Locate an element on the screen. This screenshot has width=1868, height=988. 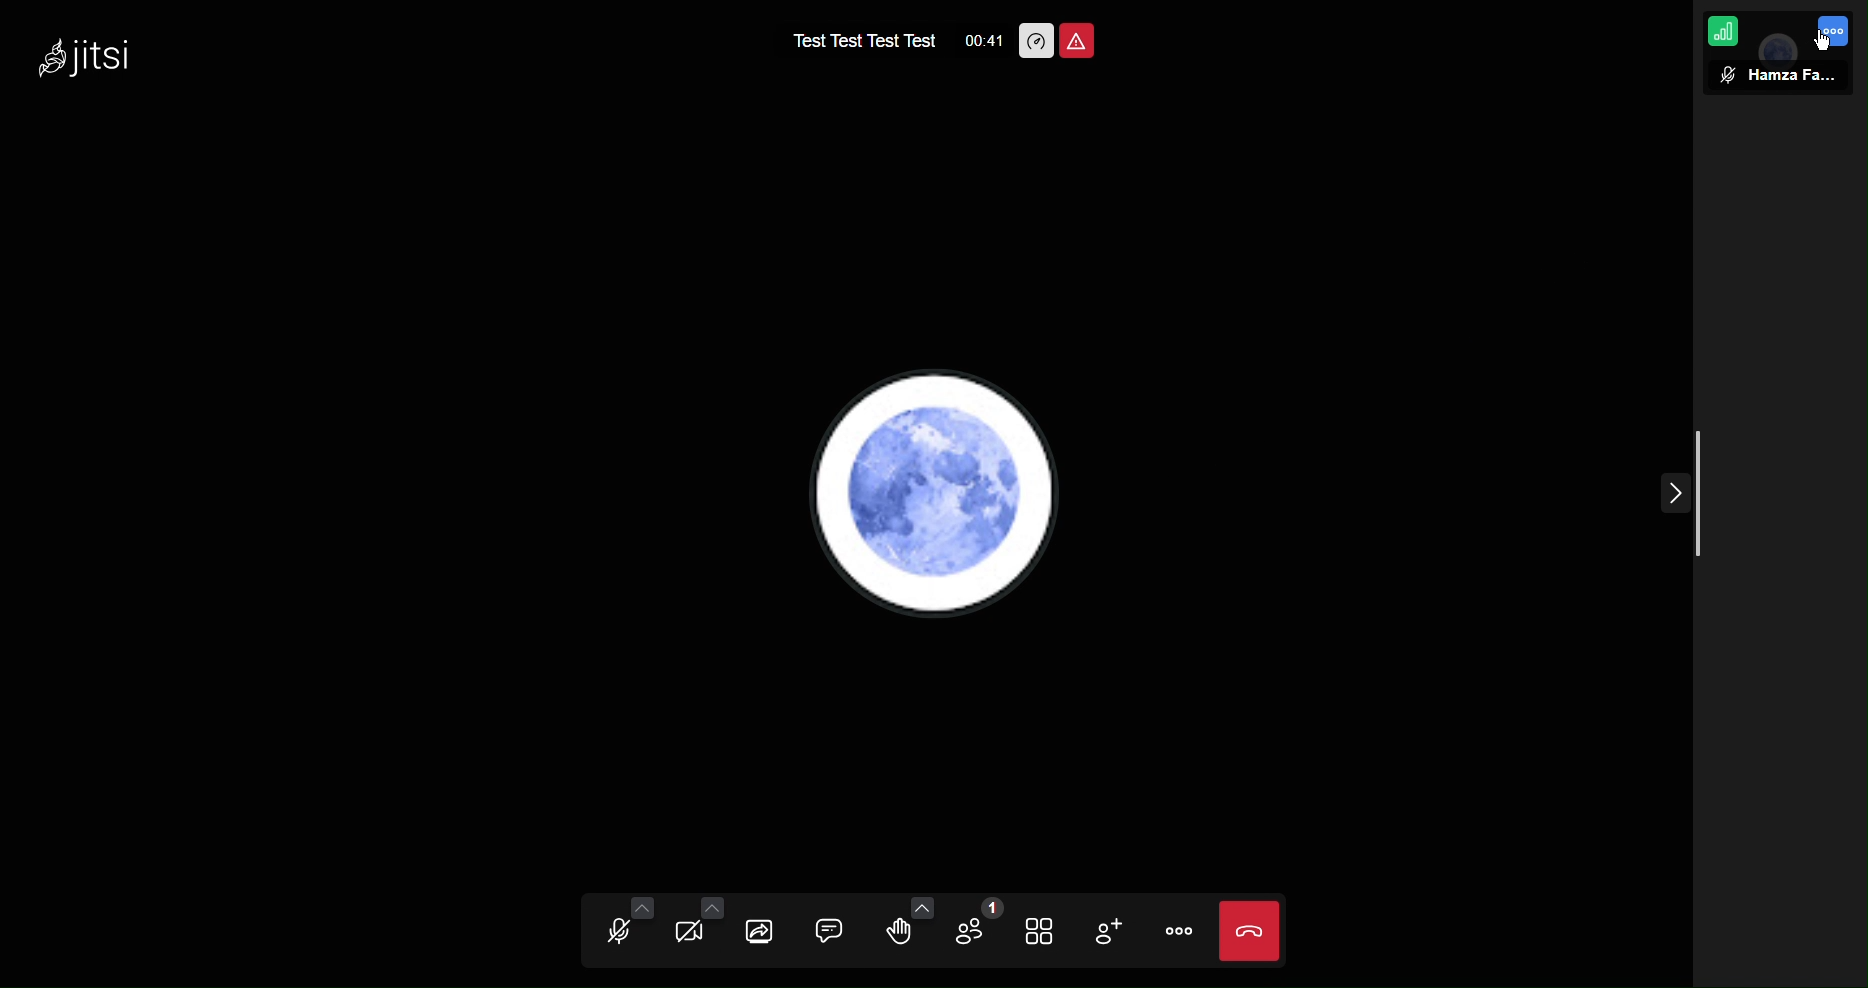
Unsafe Meeting is located at coordinates (1080, 40).